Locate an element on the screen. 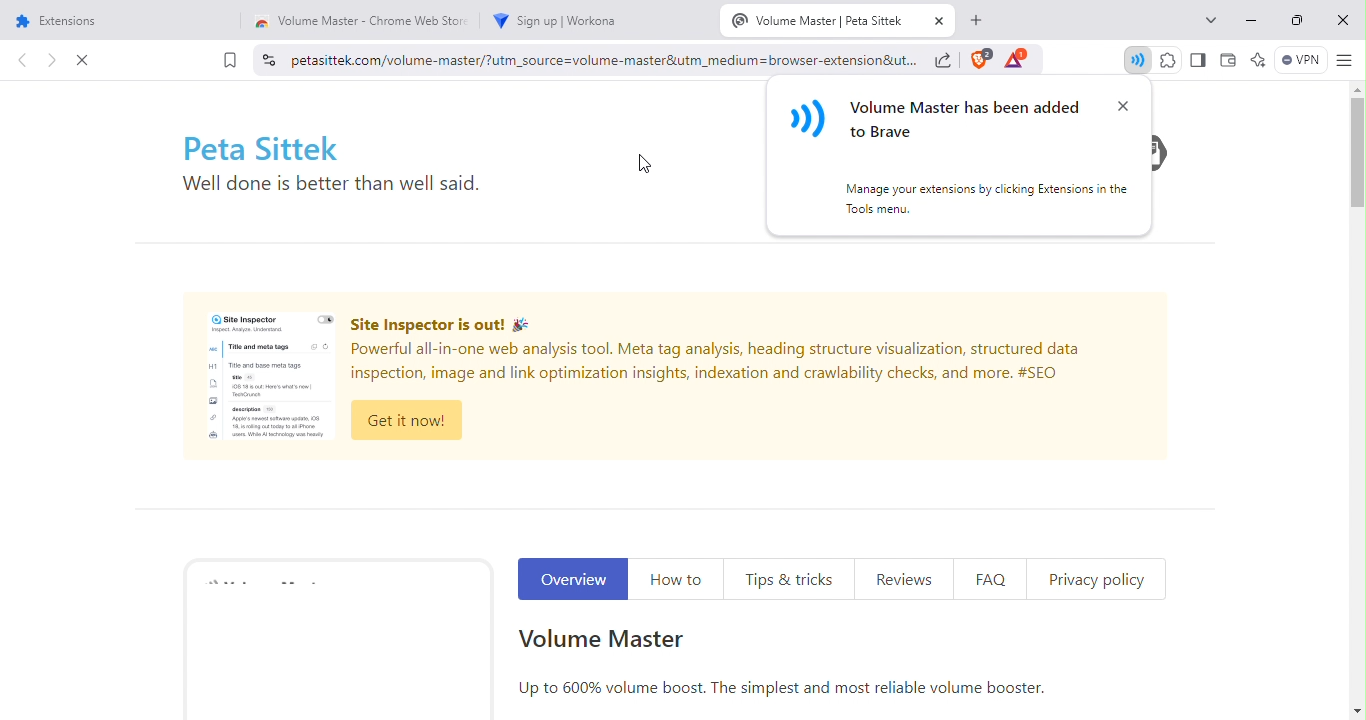 This screenshot has width=1366, height=720. scroll bar is located at coordinates (1354, 401).